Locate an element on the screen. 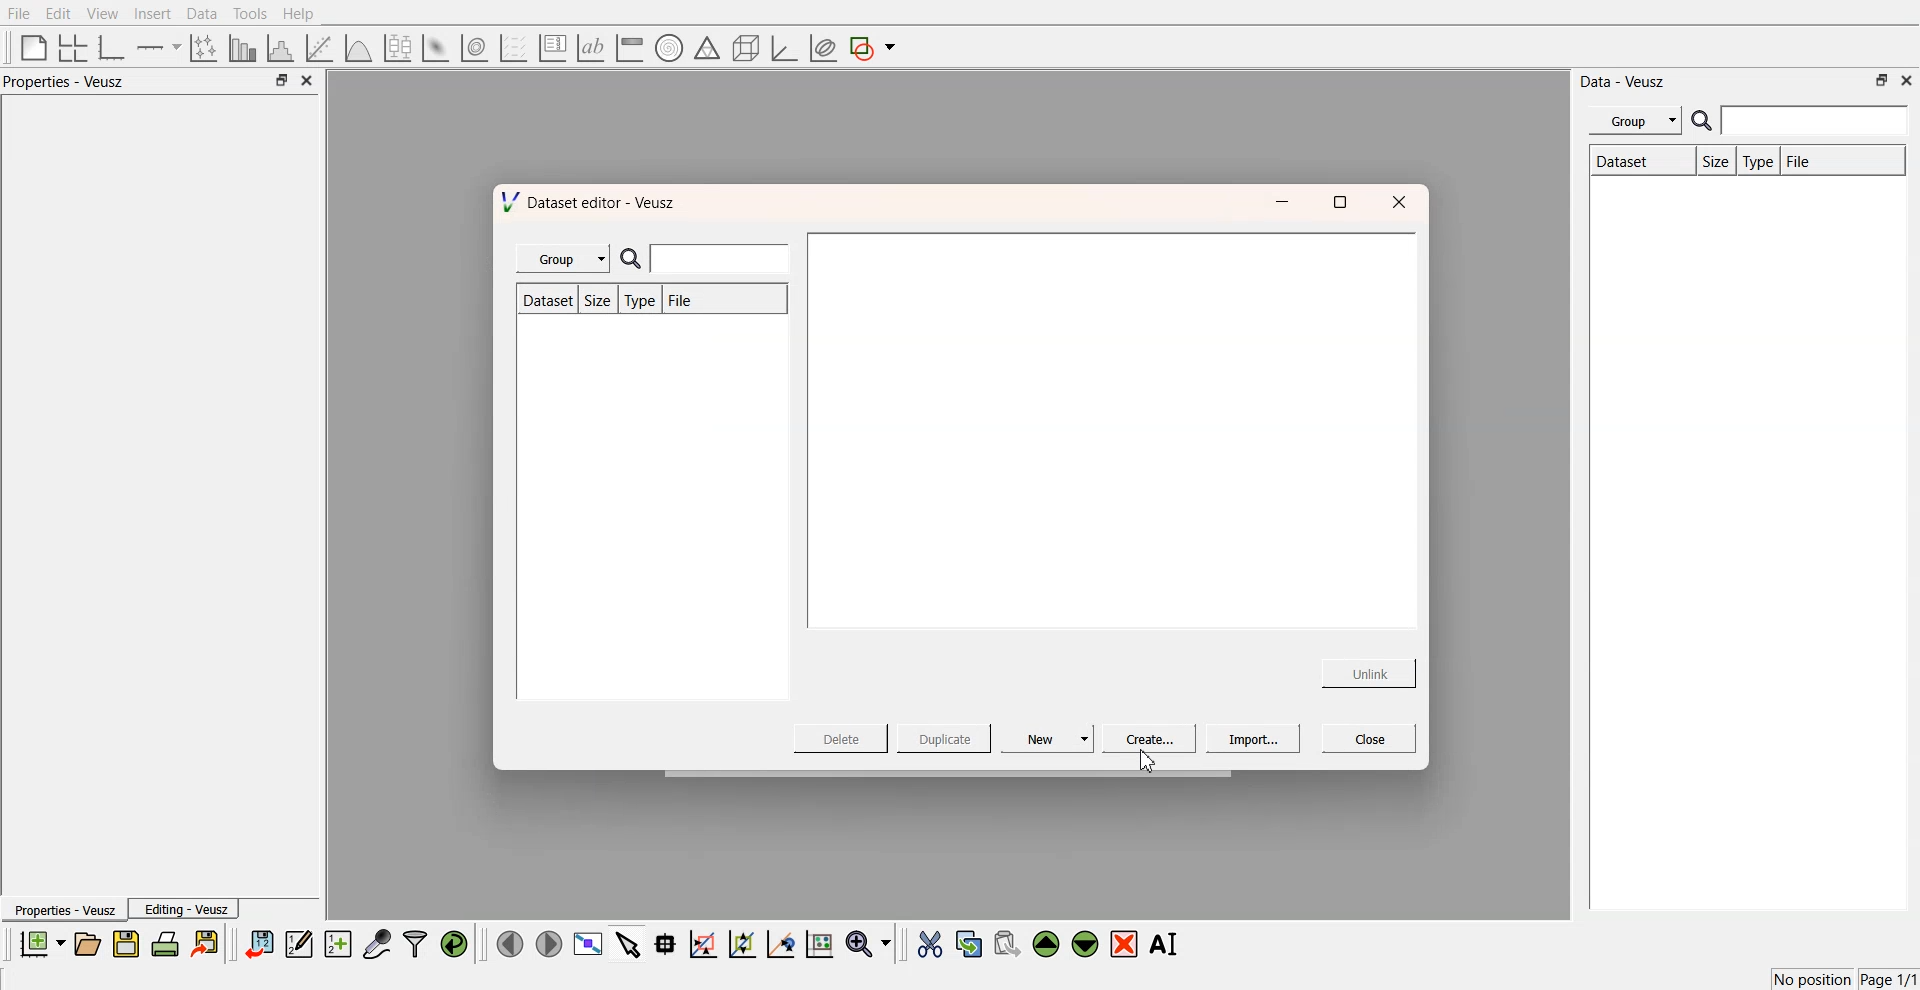 The height and width of the screenshot is (990, 1920). Size is located at coordinates (1715, 163).